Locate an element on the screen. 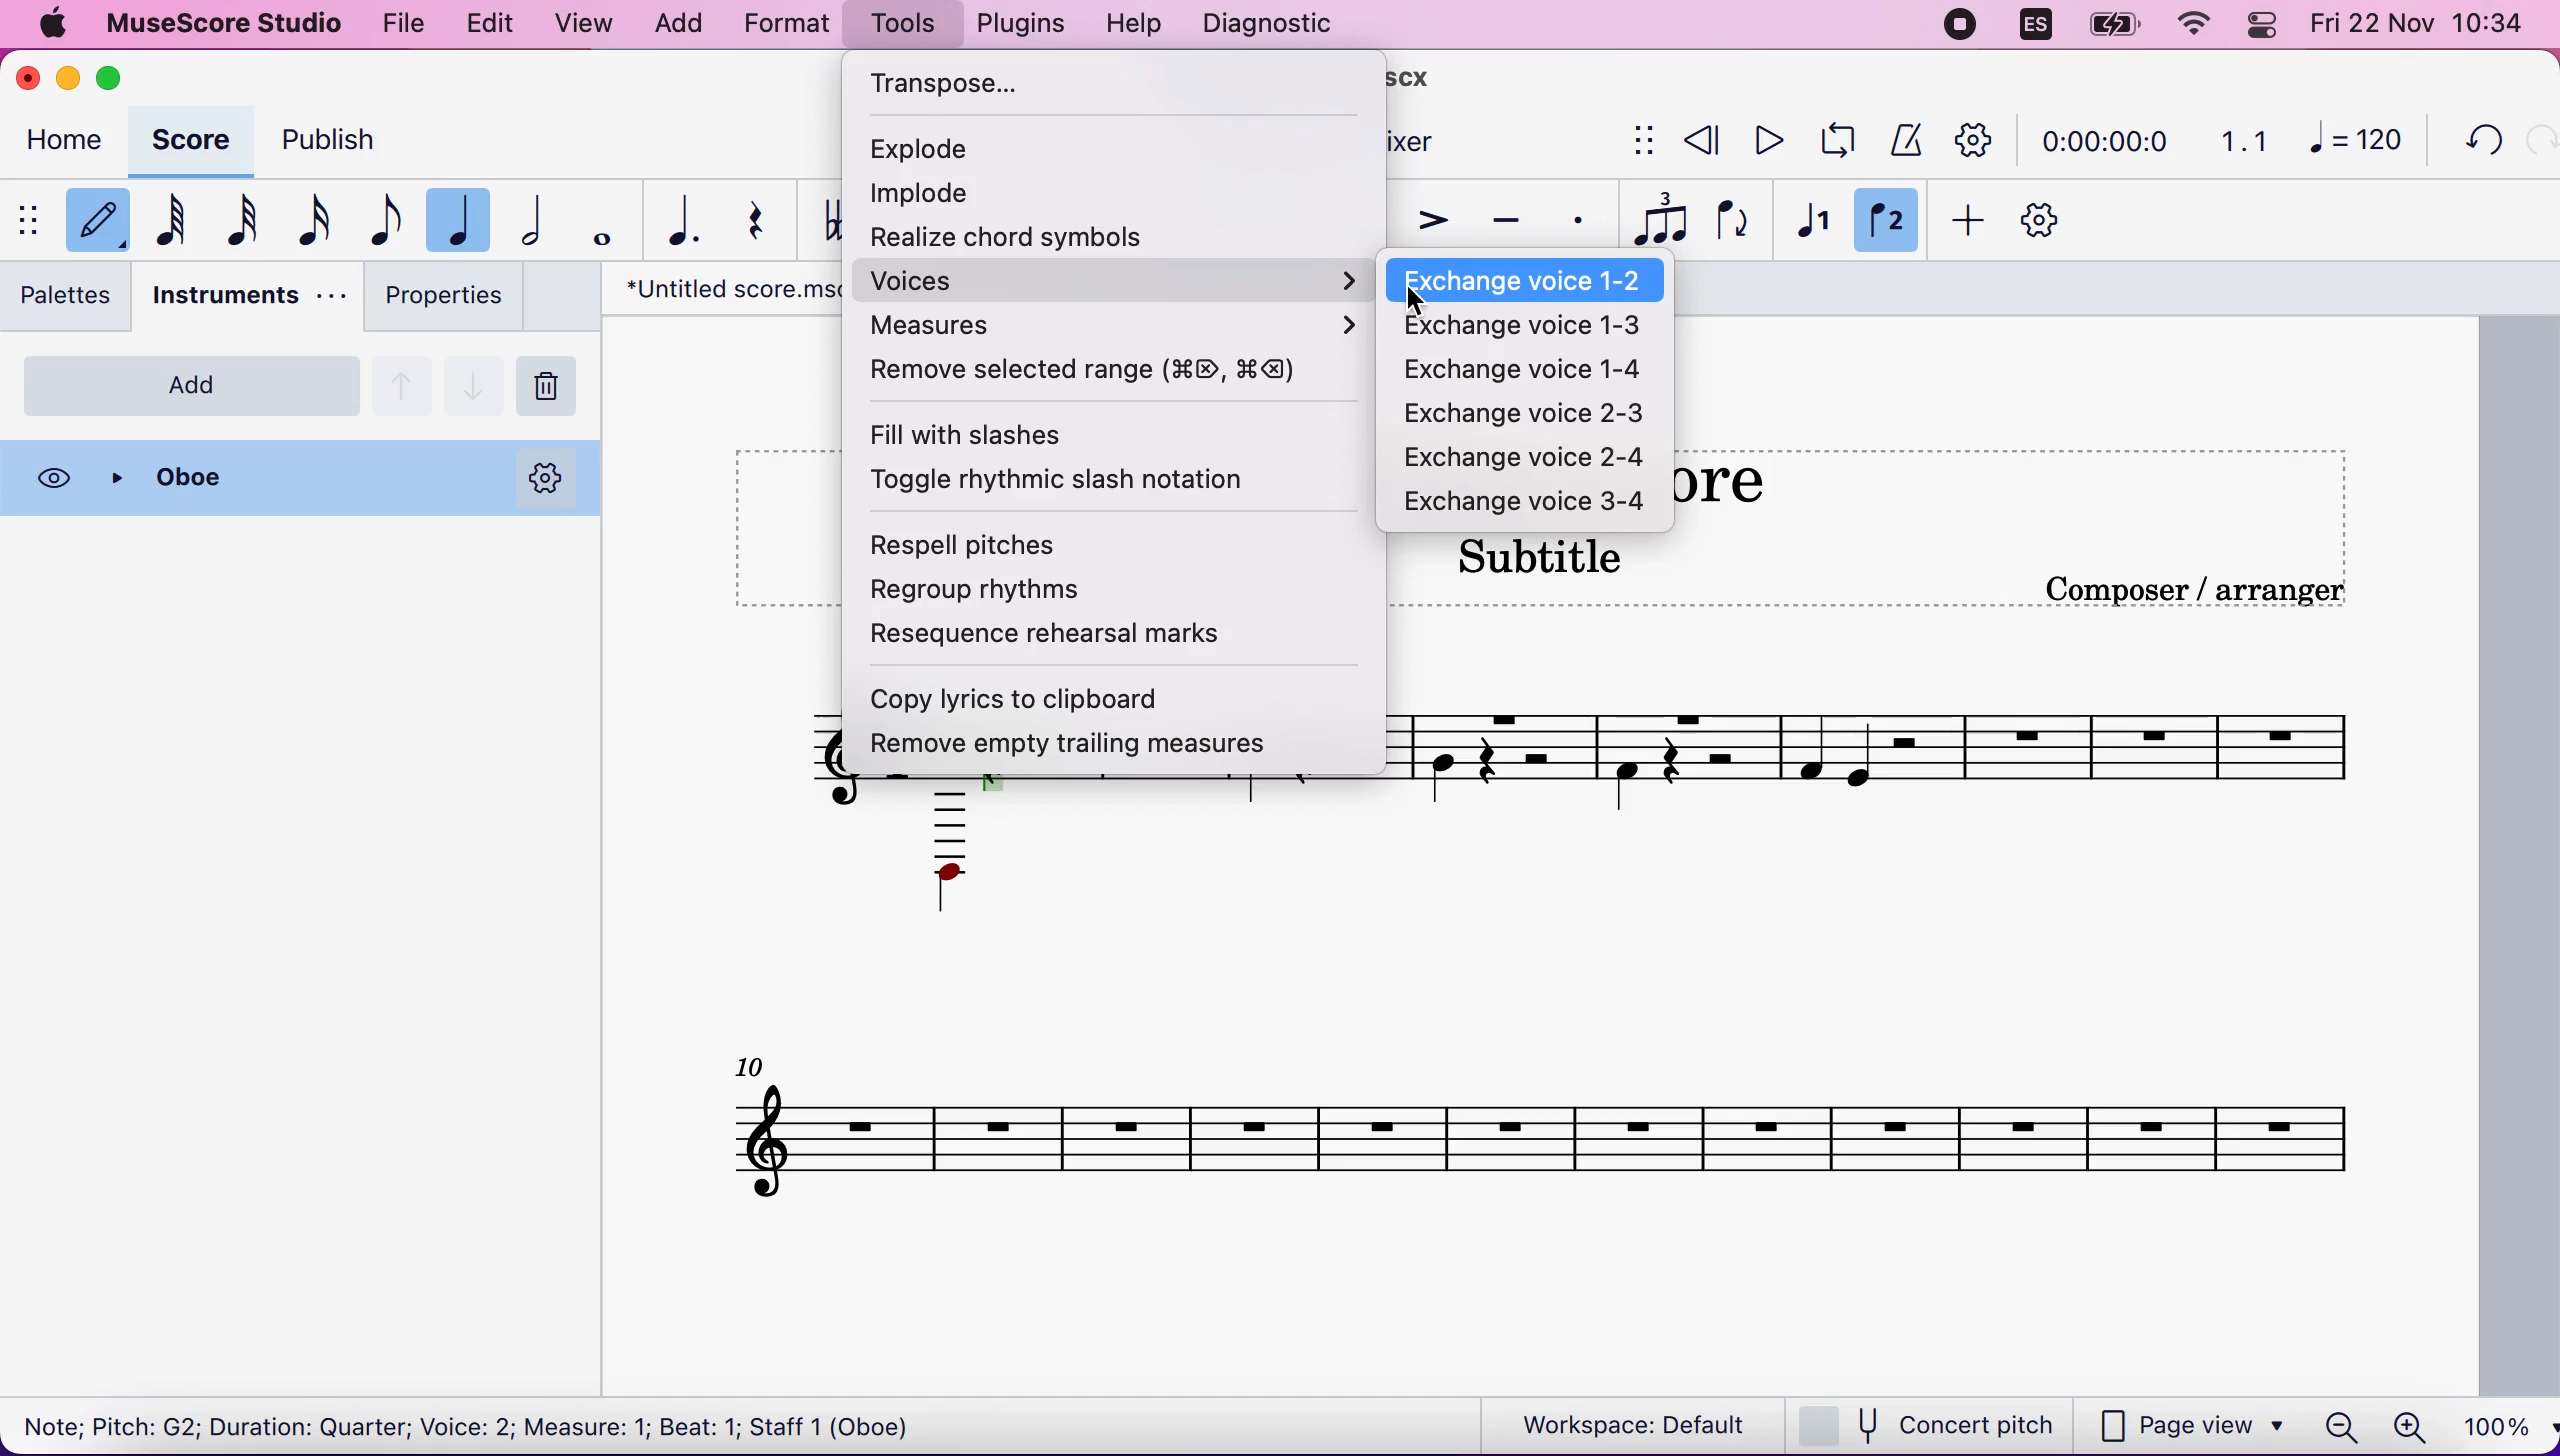 Image resolution: width=2560 pixels, height=1456 pixels. 32nd note is located at coordinates (254, 222).